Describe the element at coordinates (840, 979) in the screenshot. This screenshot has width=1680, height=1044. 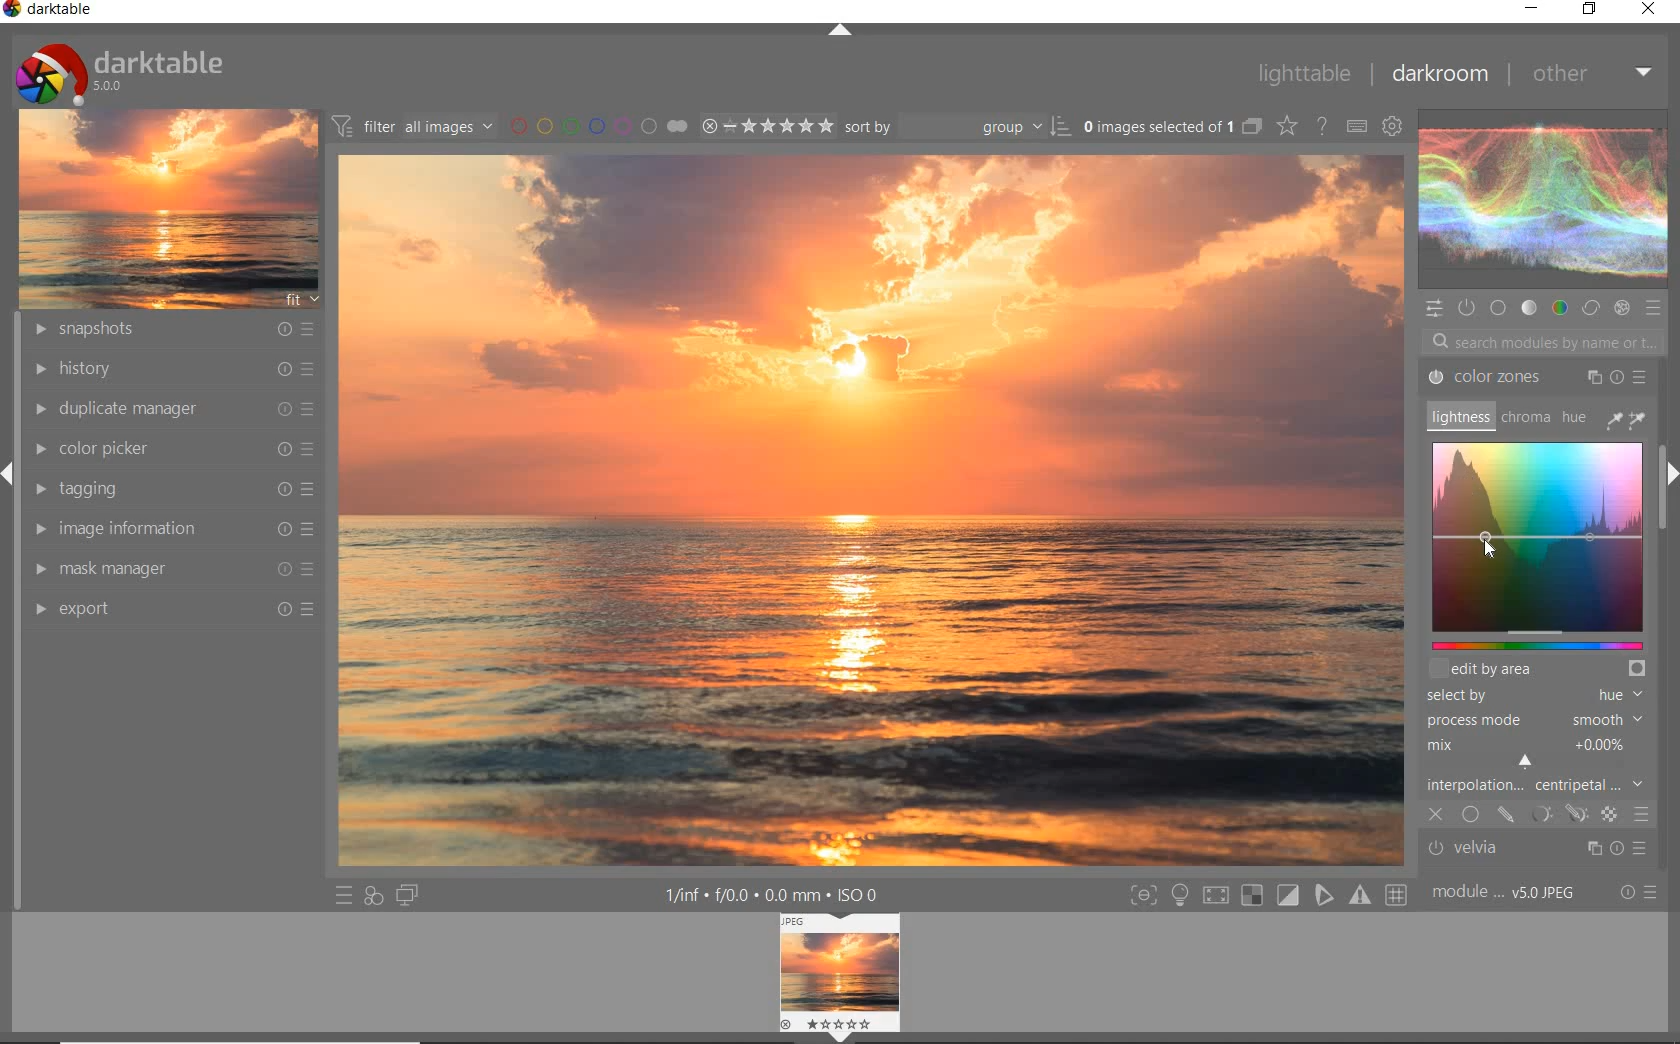
I see `IMAGE PREVIEW` at that location.